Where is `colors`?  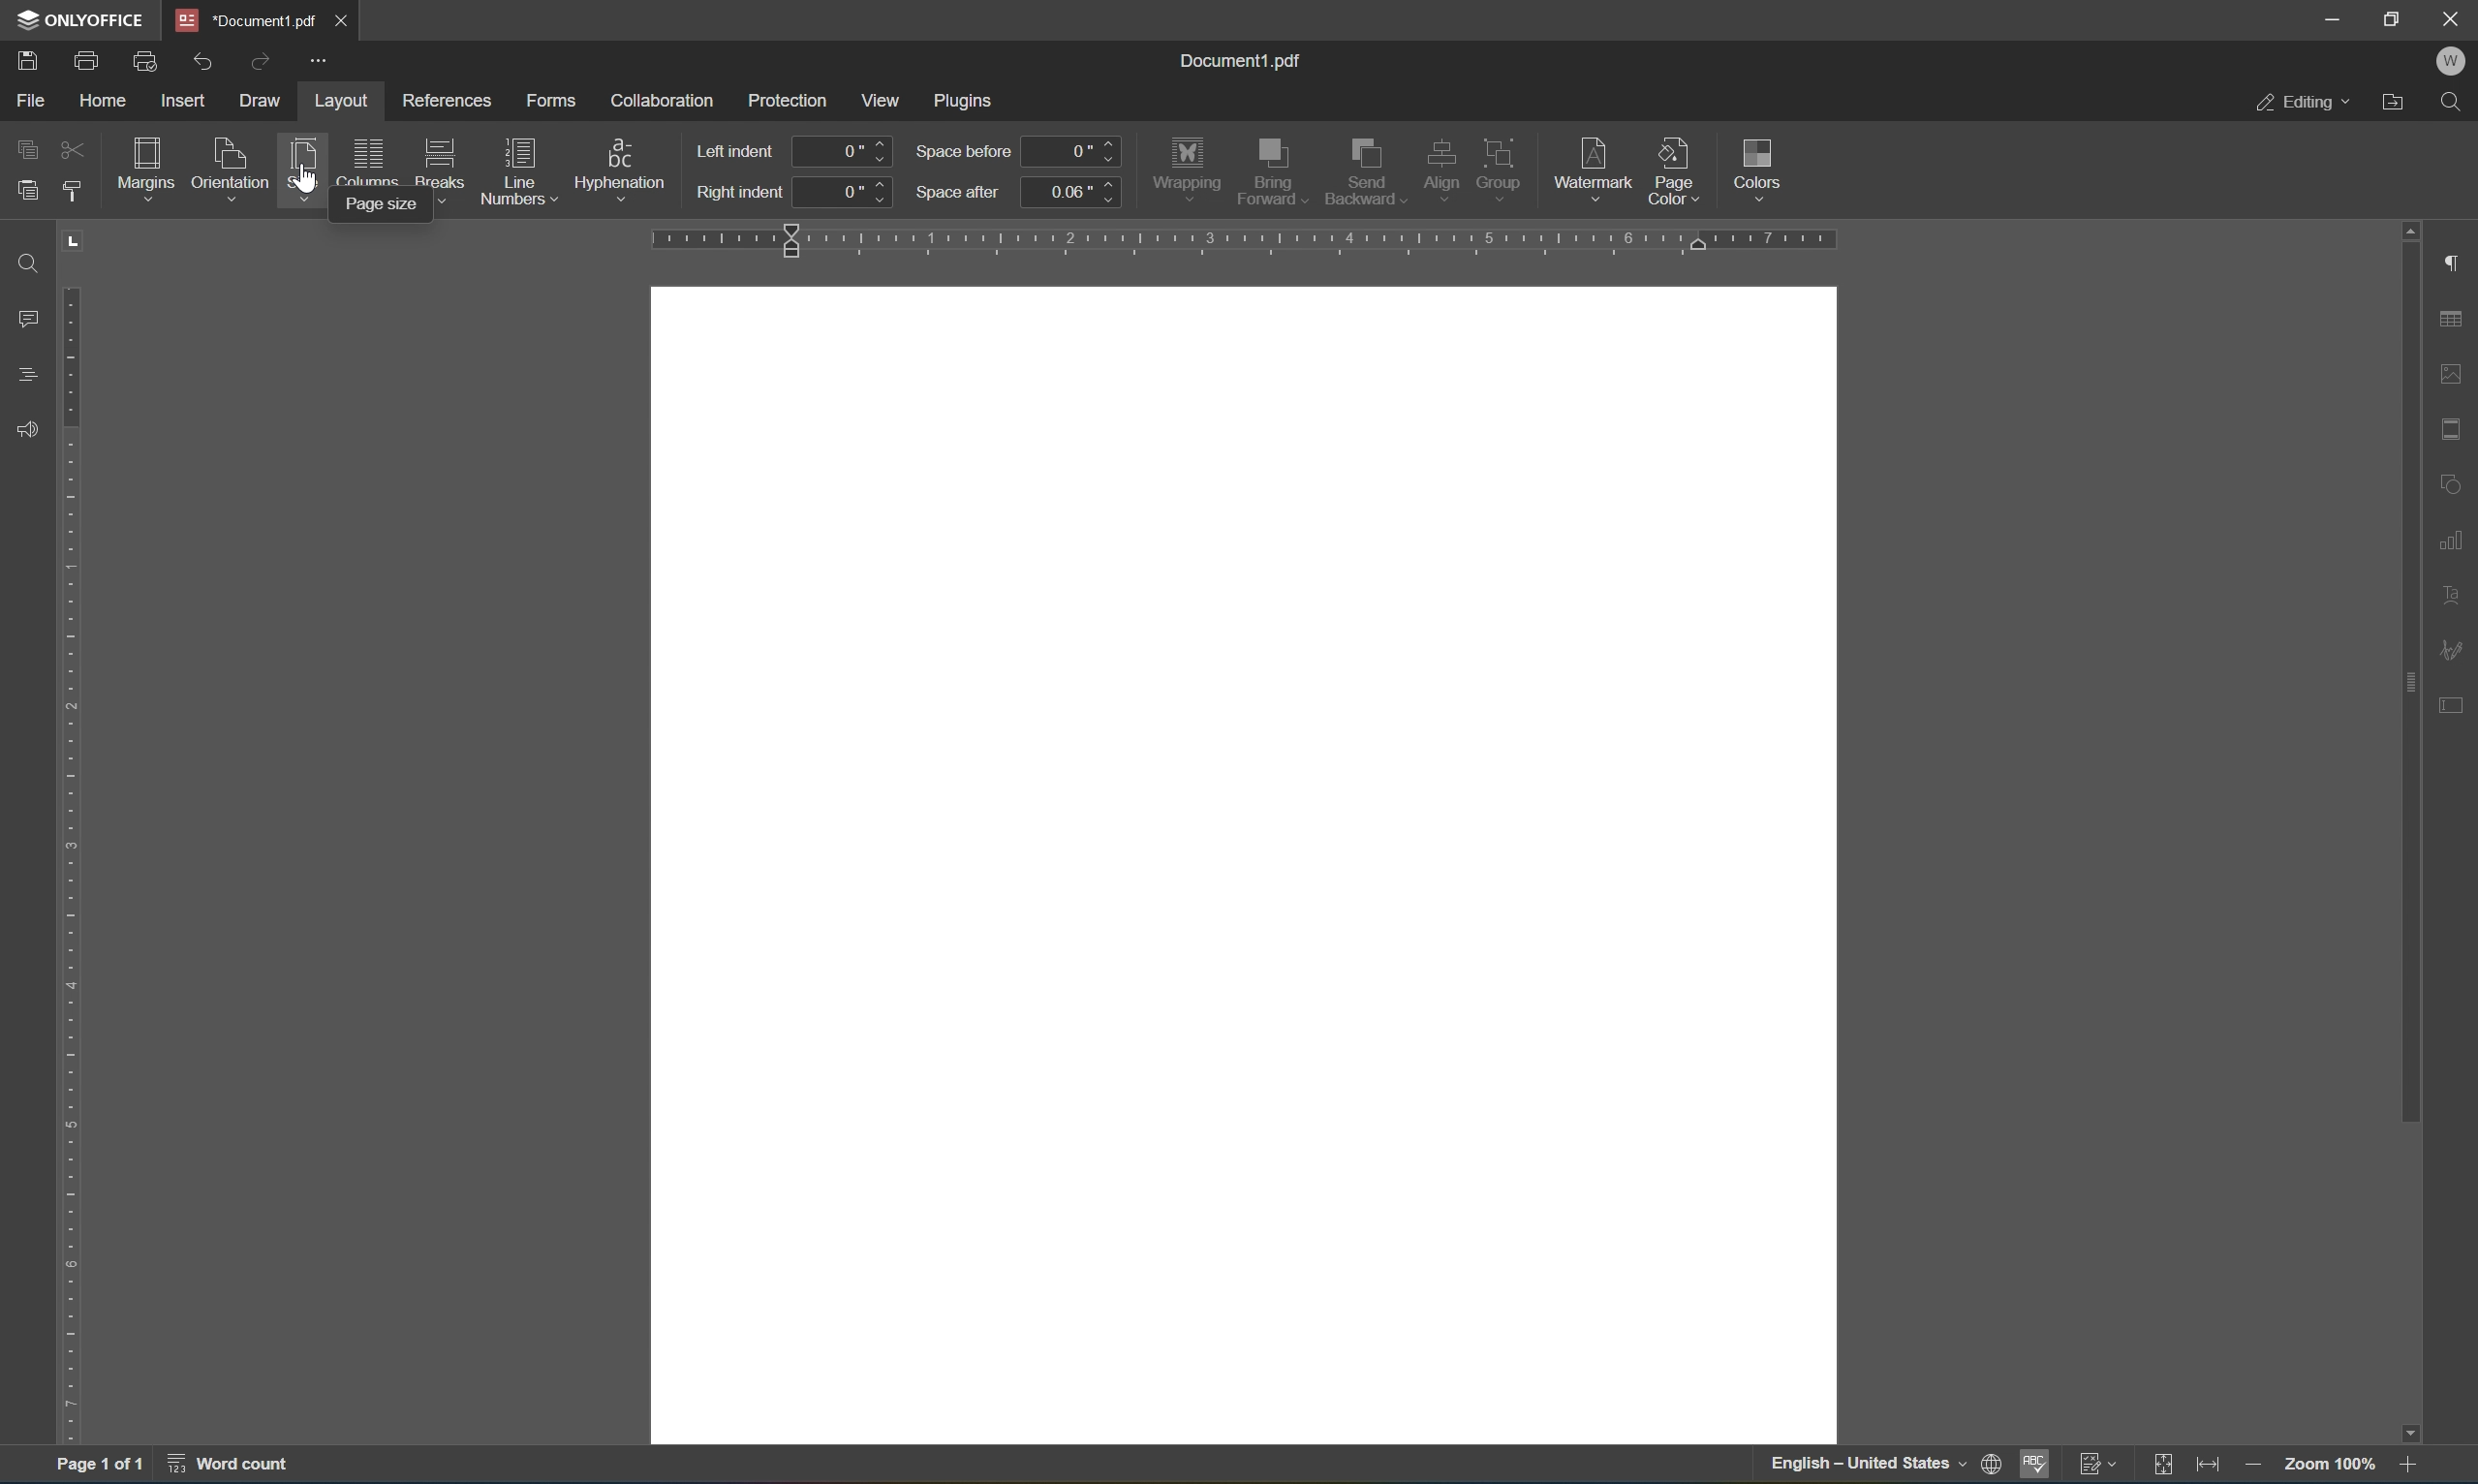
colors is located at coordinates (1763, 167).